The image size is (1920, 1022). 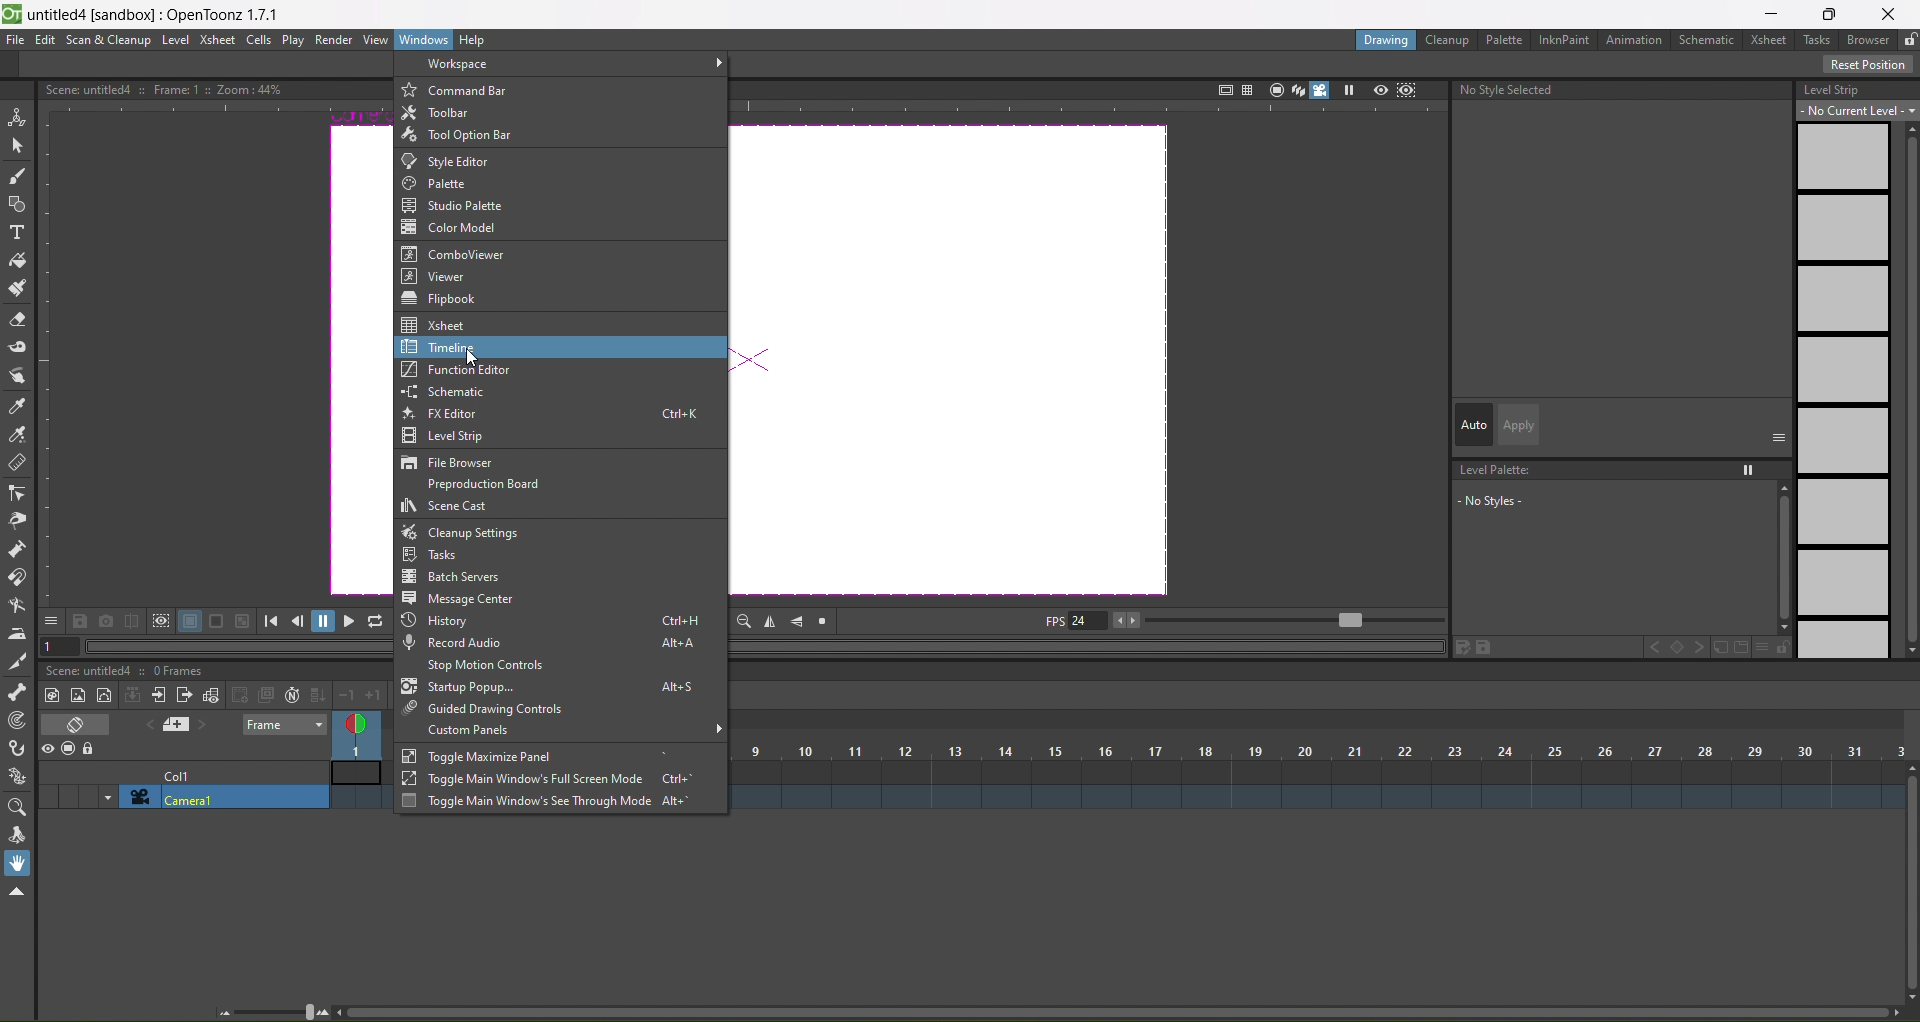 I want to click on new vector level, so click(x=104, y=696).